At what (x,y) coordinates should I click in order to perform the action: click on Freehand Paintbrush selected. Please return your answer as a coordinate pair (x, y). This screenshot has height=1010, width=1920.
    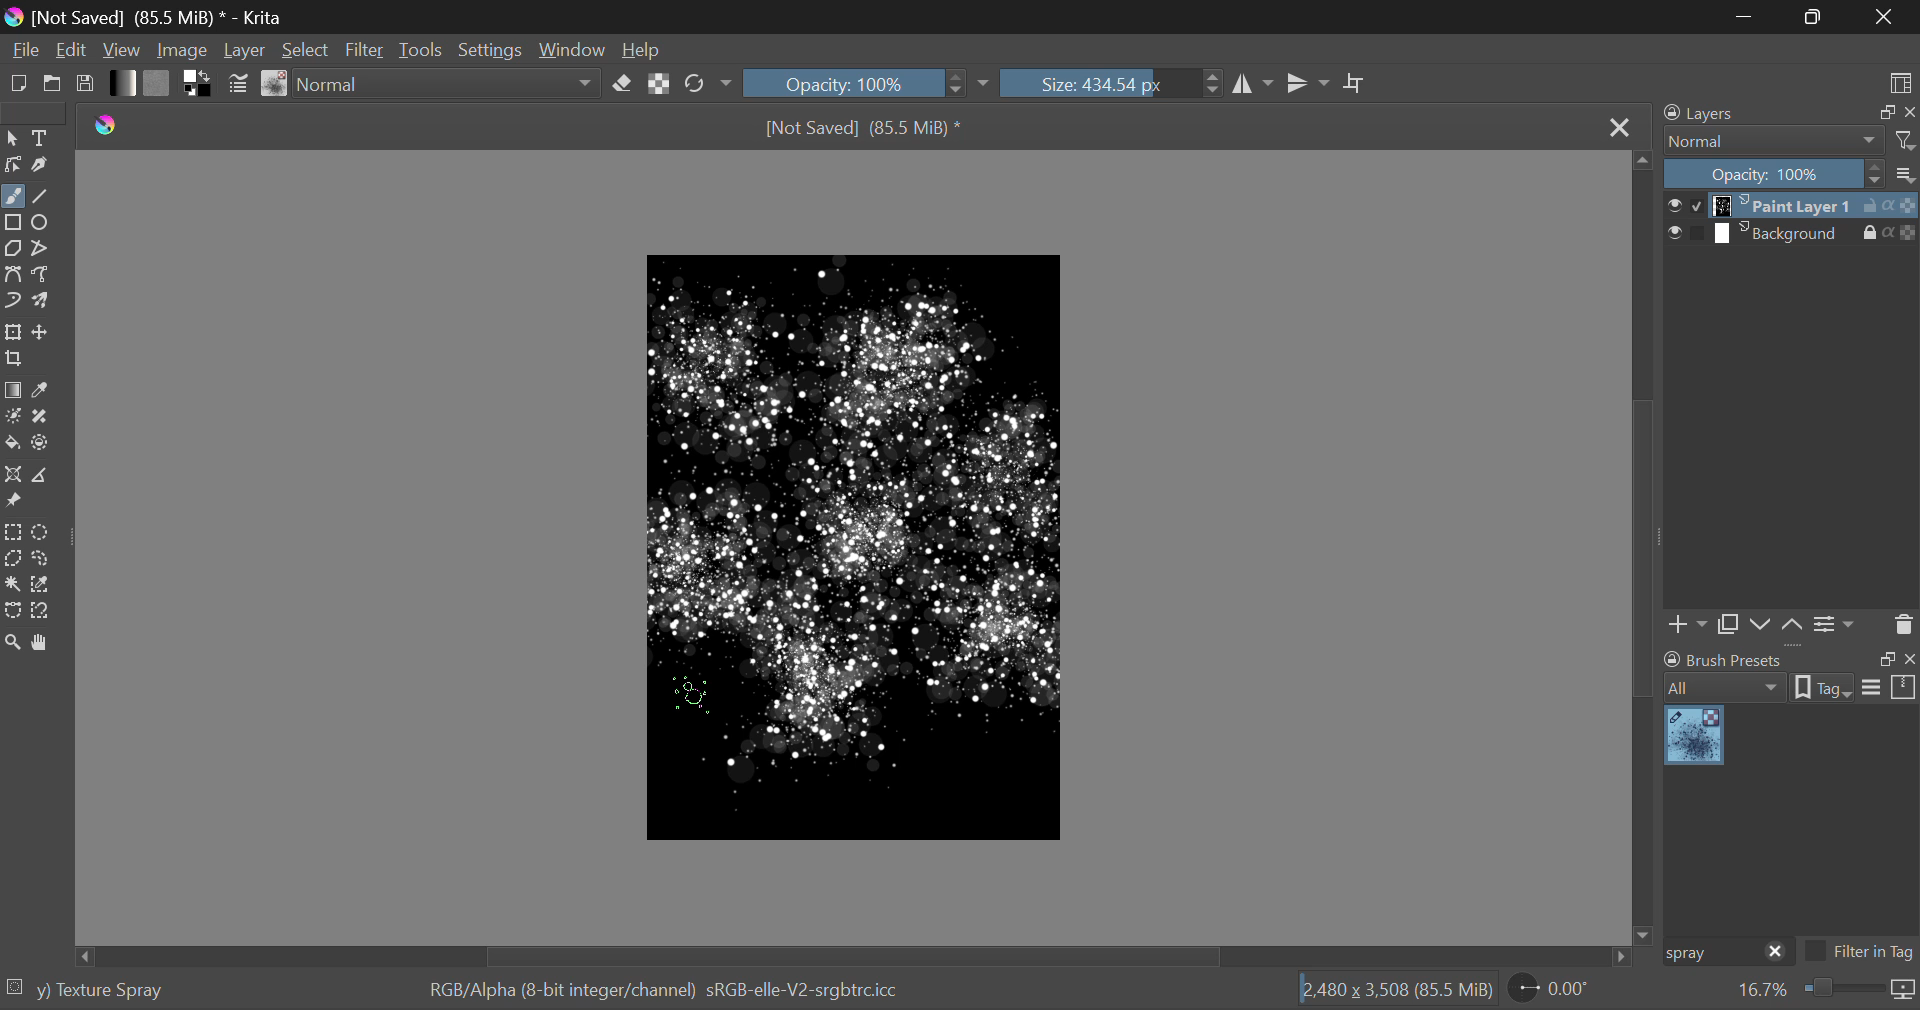
    Looking at the image, I should click on (12, 198).